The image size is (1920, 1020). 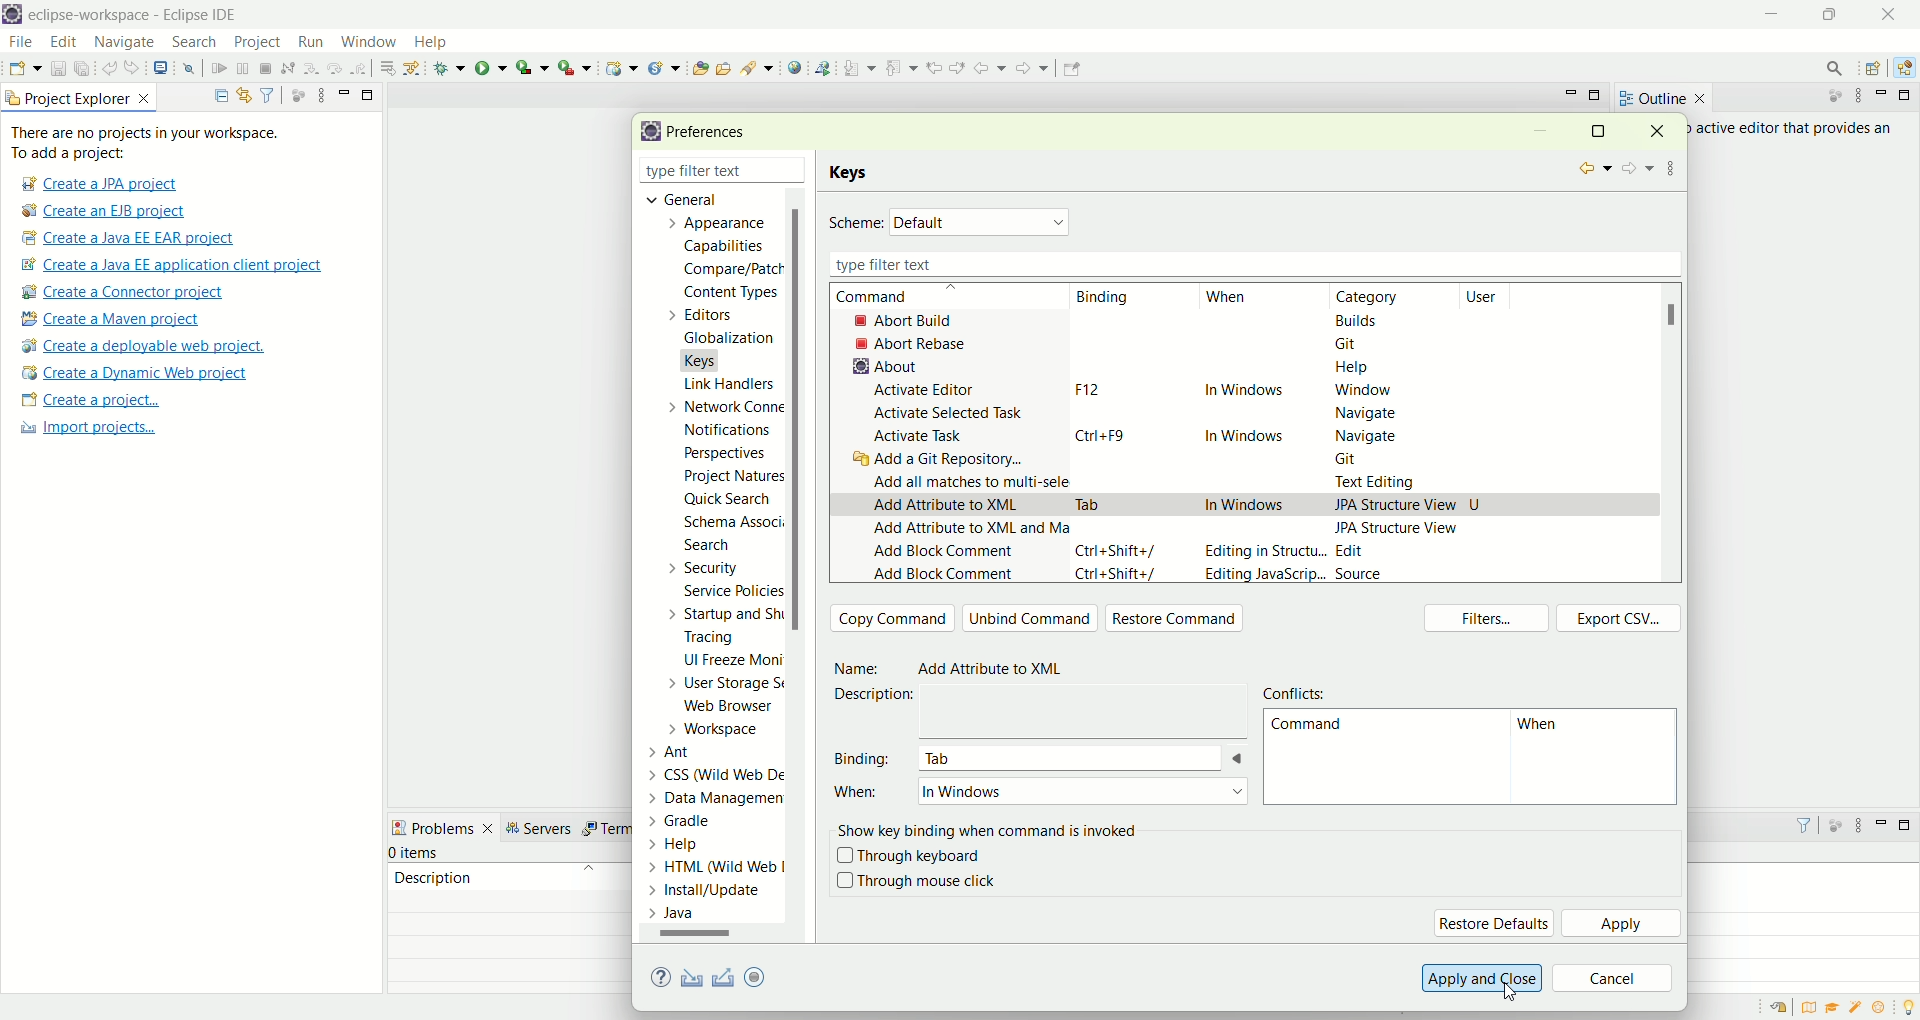 What do you see at coordinates (707, 547) in the screenshot?
I see `search` at bounding box center [707, 547].